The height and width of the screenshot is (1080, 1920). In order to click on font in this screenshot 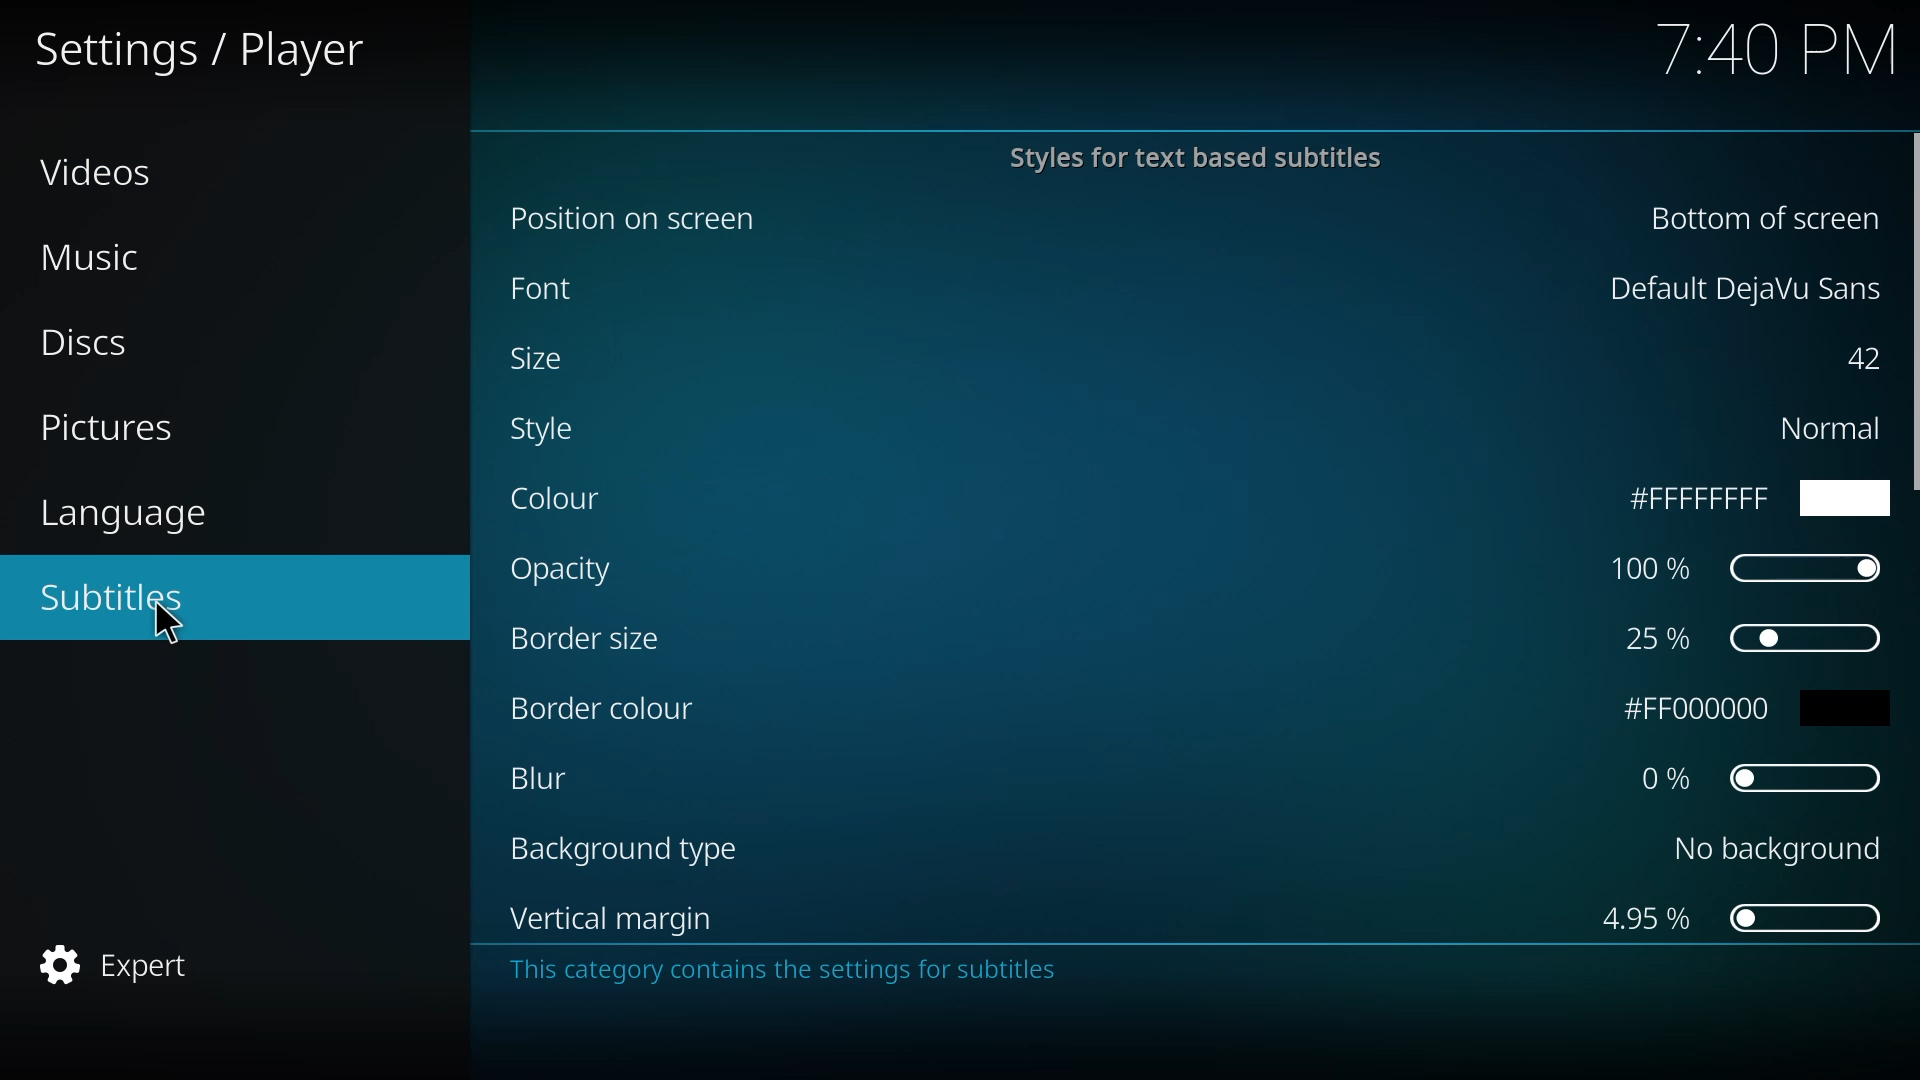, I will do `click(550, 288)`.